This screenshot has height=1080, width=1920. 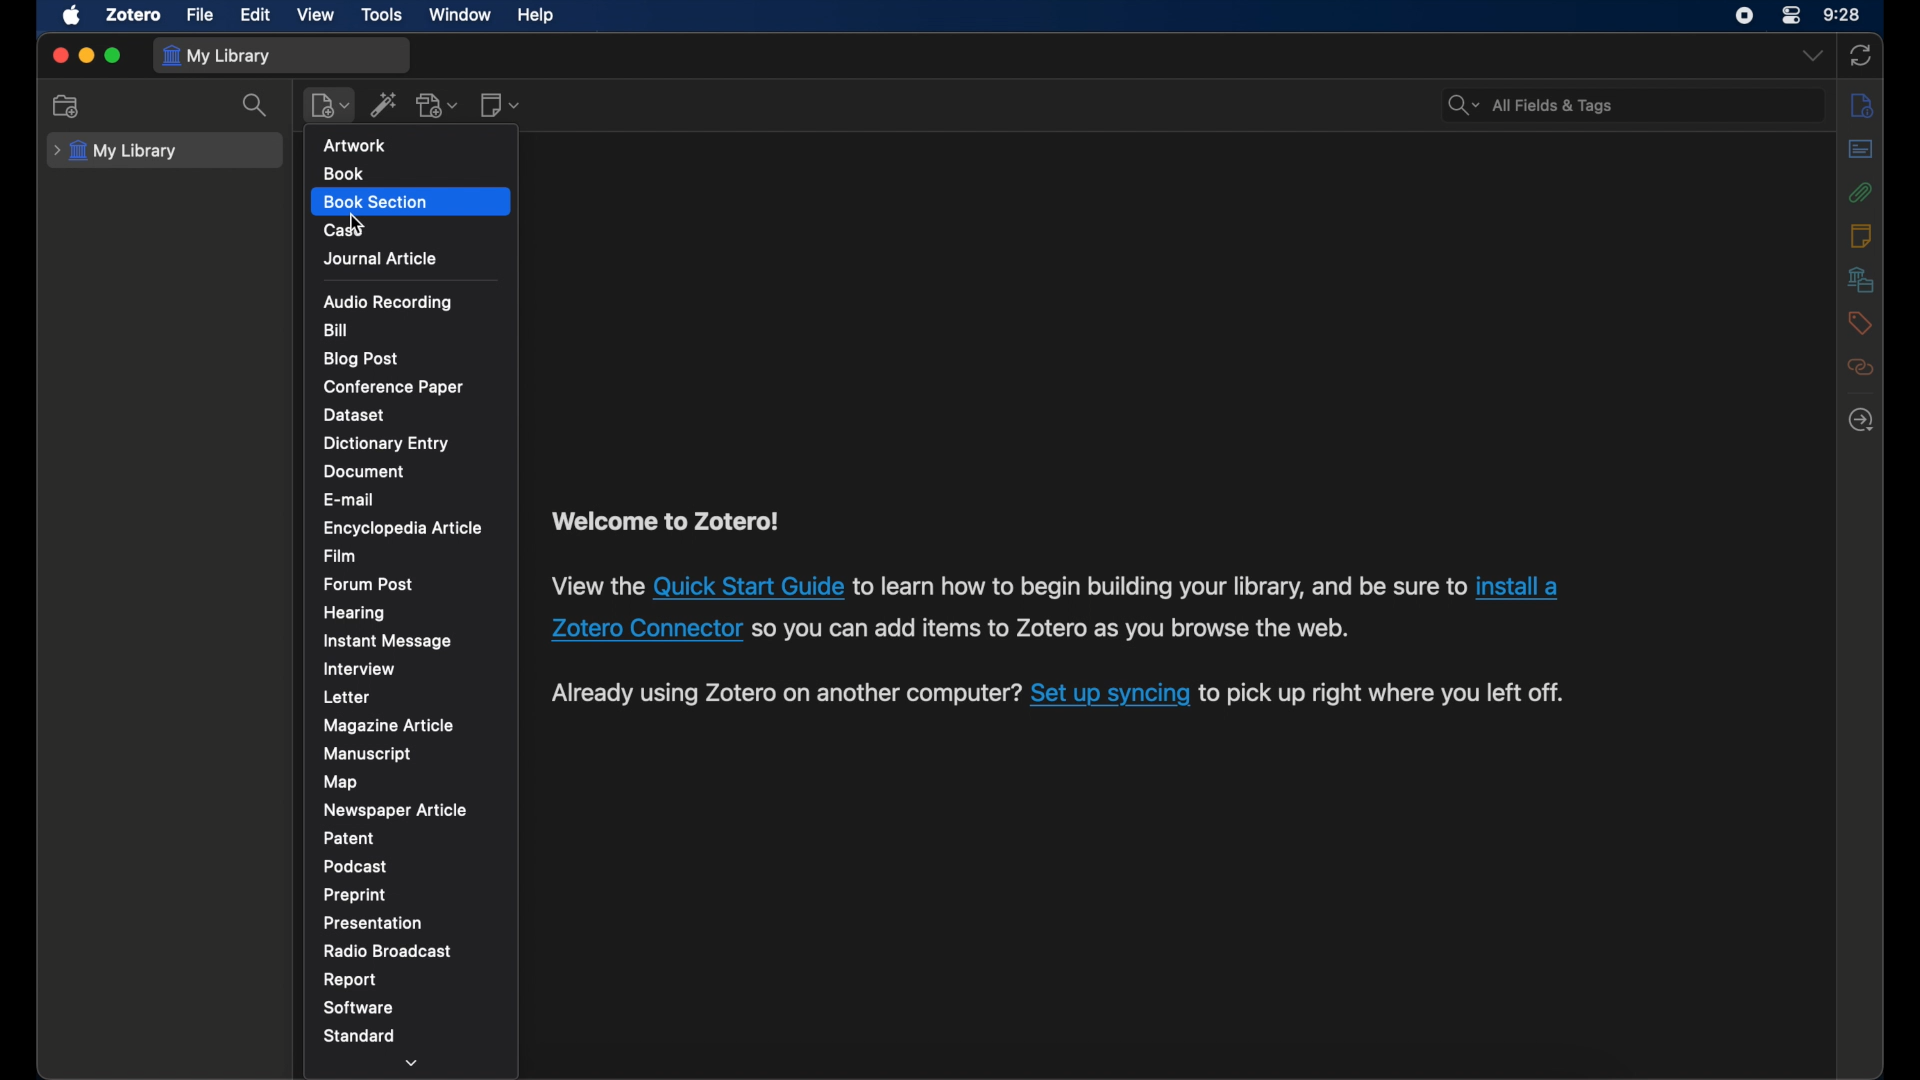 What do you see at coordinates (349, 501) in the screenshot?
I see `e-mail` at bounding box center [349, 501].